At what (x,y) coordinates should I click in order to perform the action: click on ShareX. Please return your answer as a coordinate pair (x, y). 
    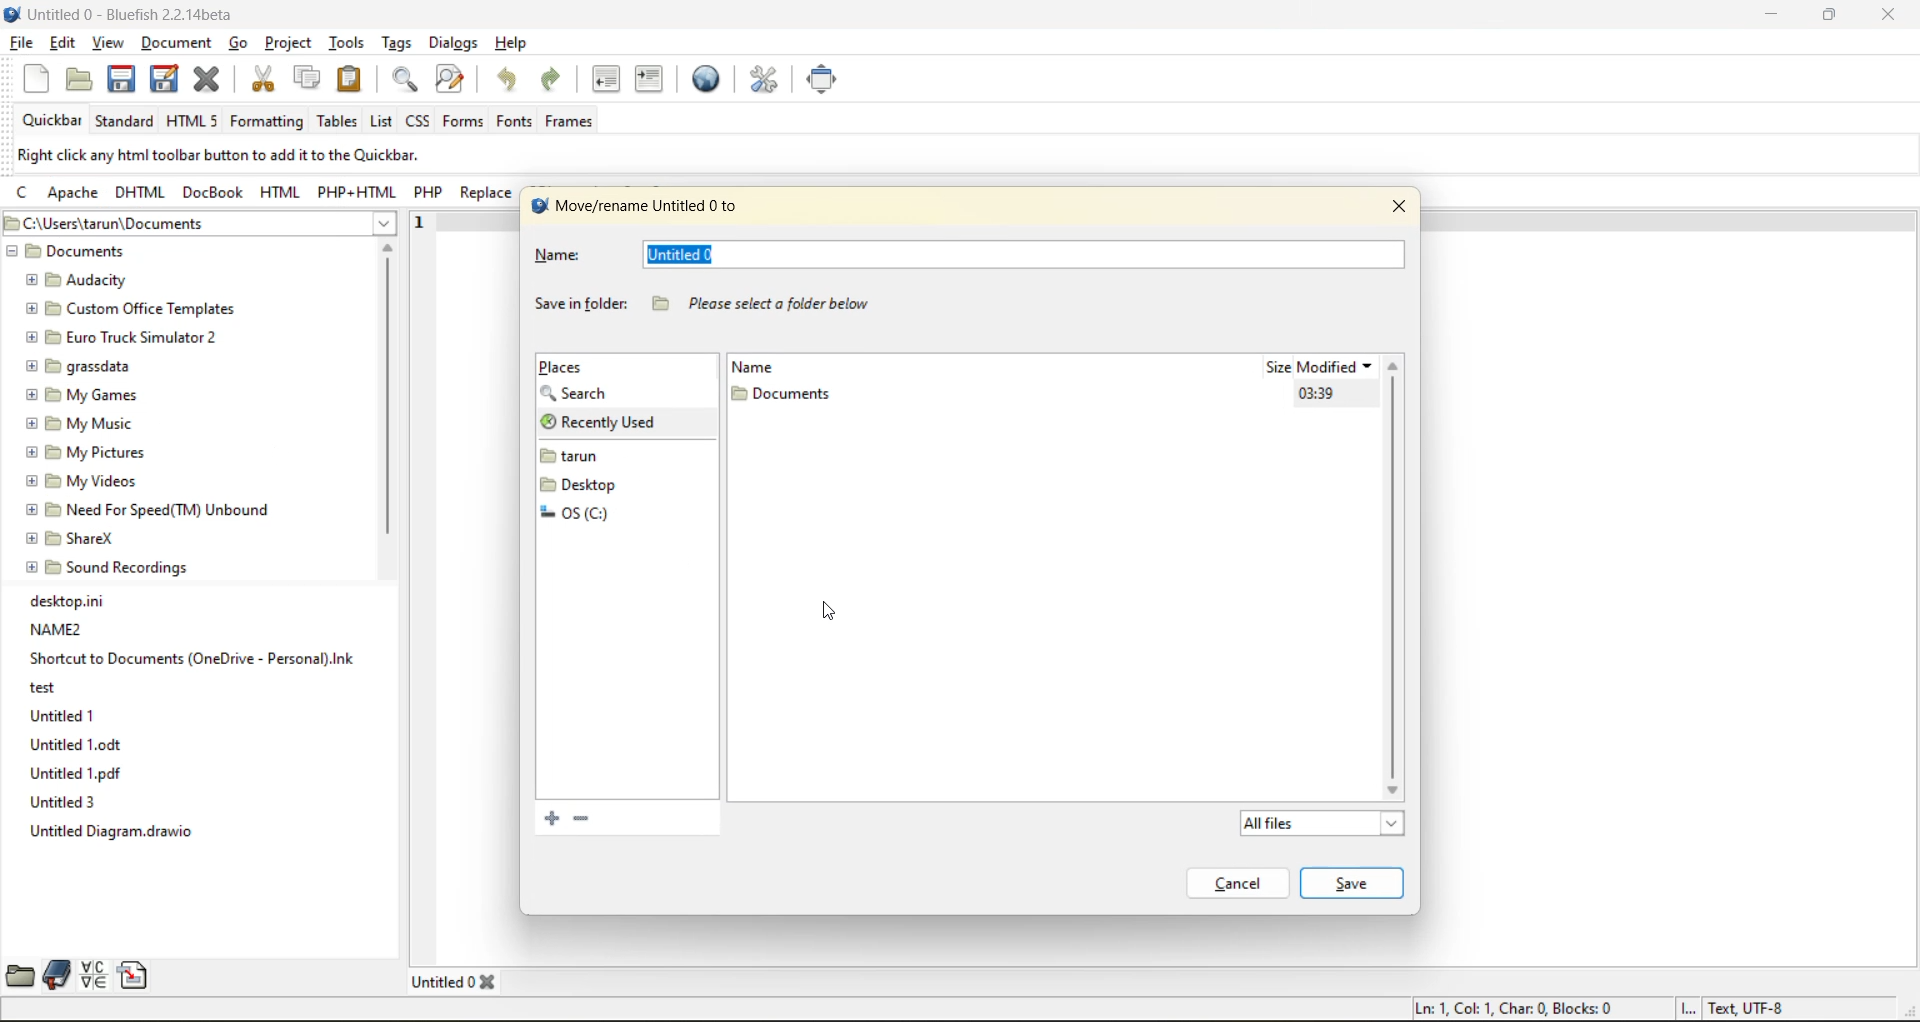
    Looking at the image, I should click on (71, 537).